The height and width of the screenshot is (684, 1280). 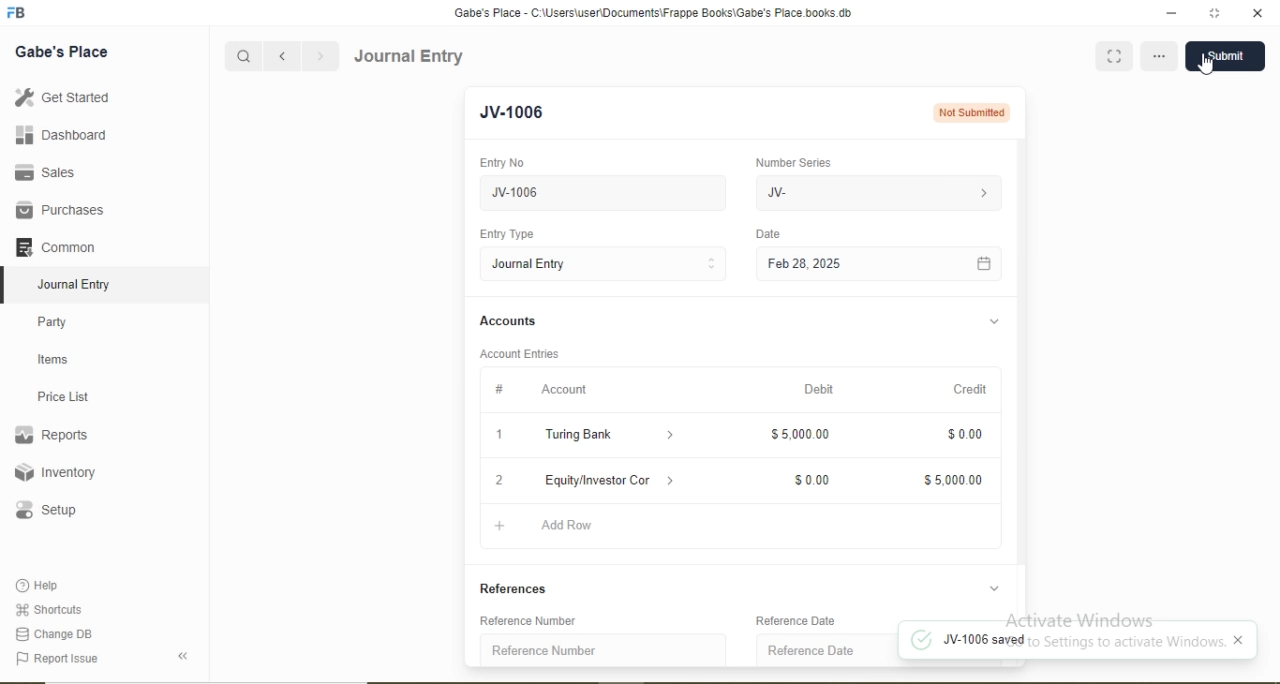 I want to click on JV-1006 saved, so click(x=968, y=641).